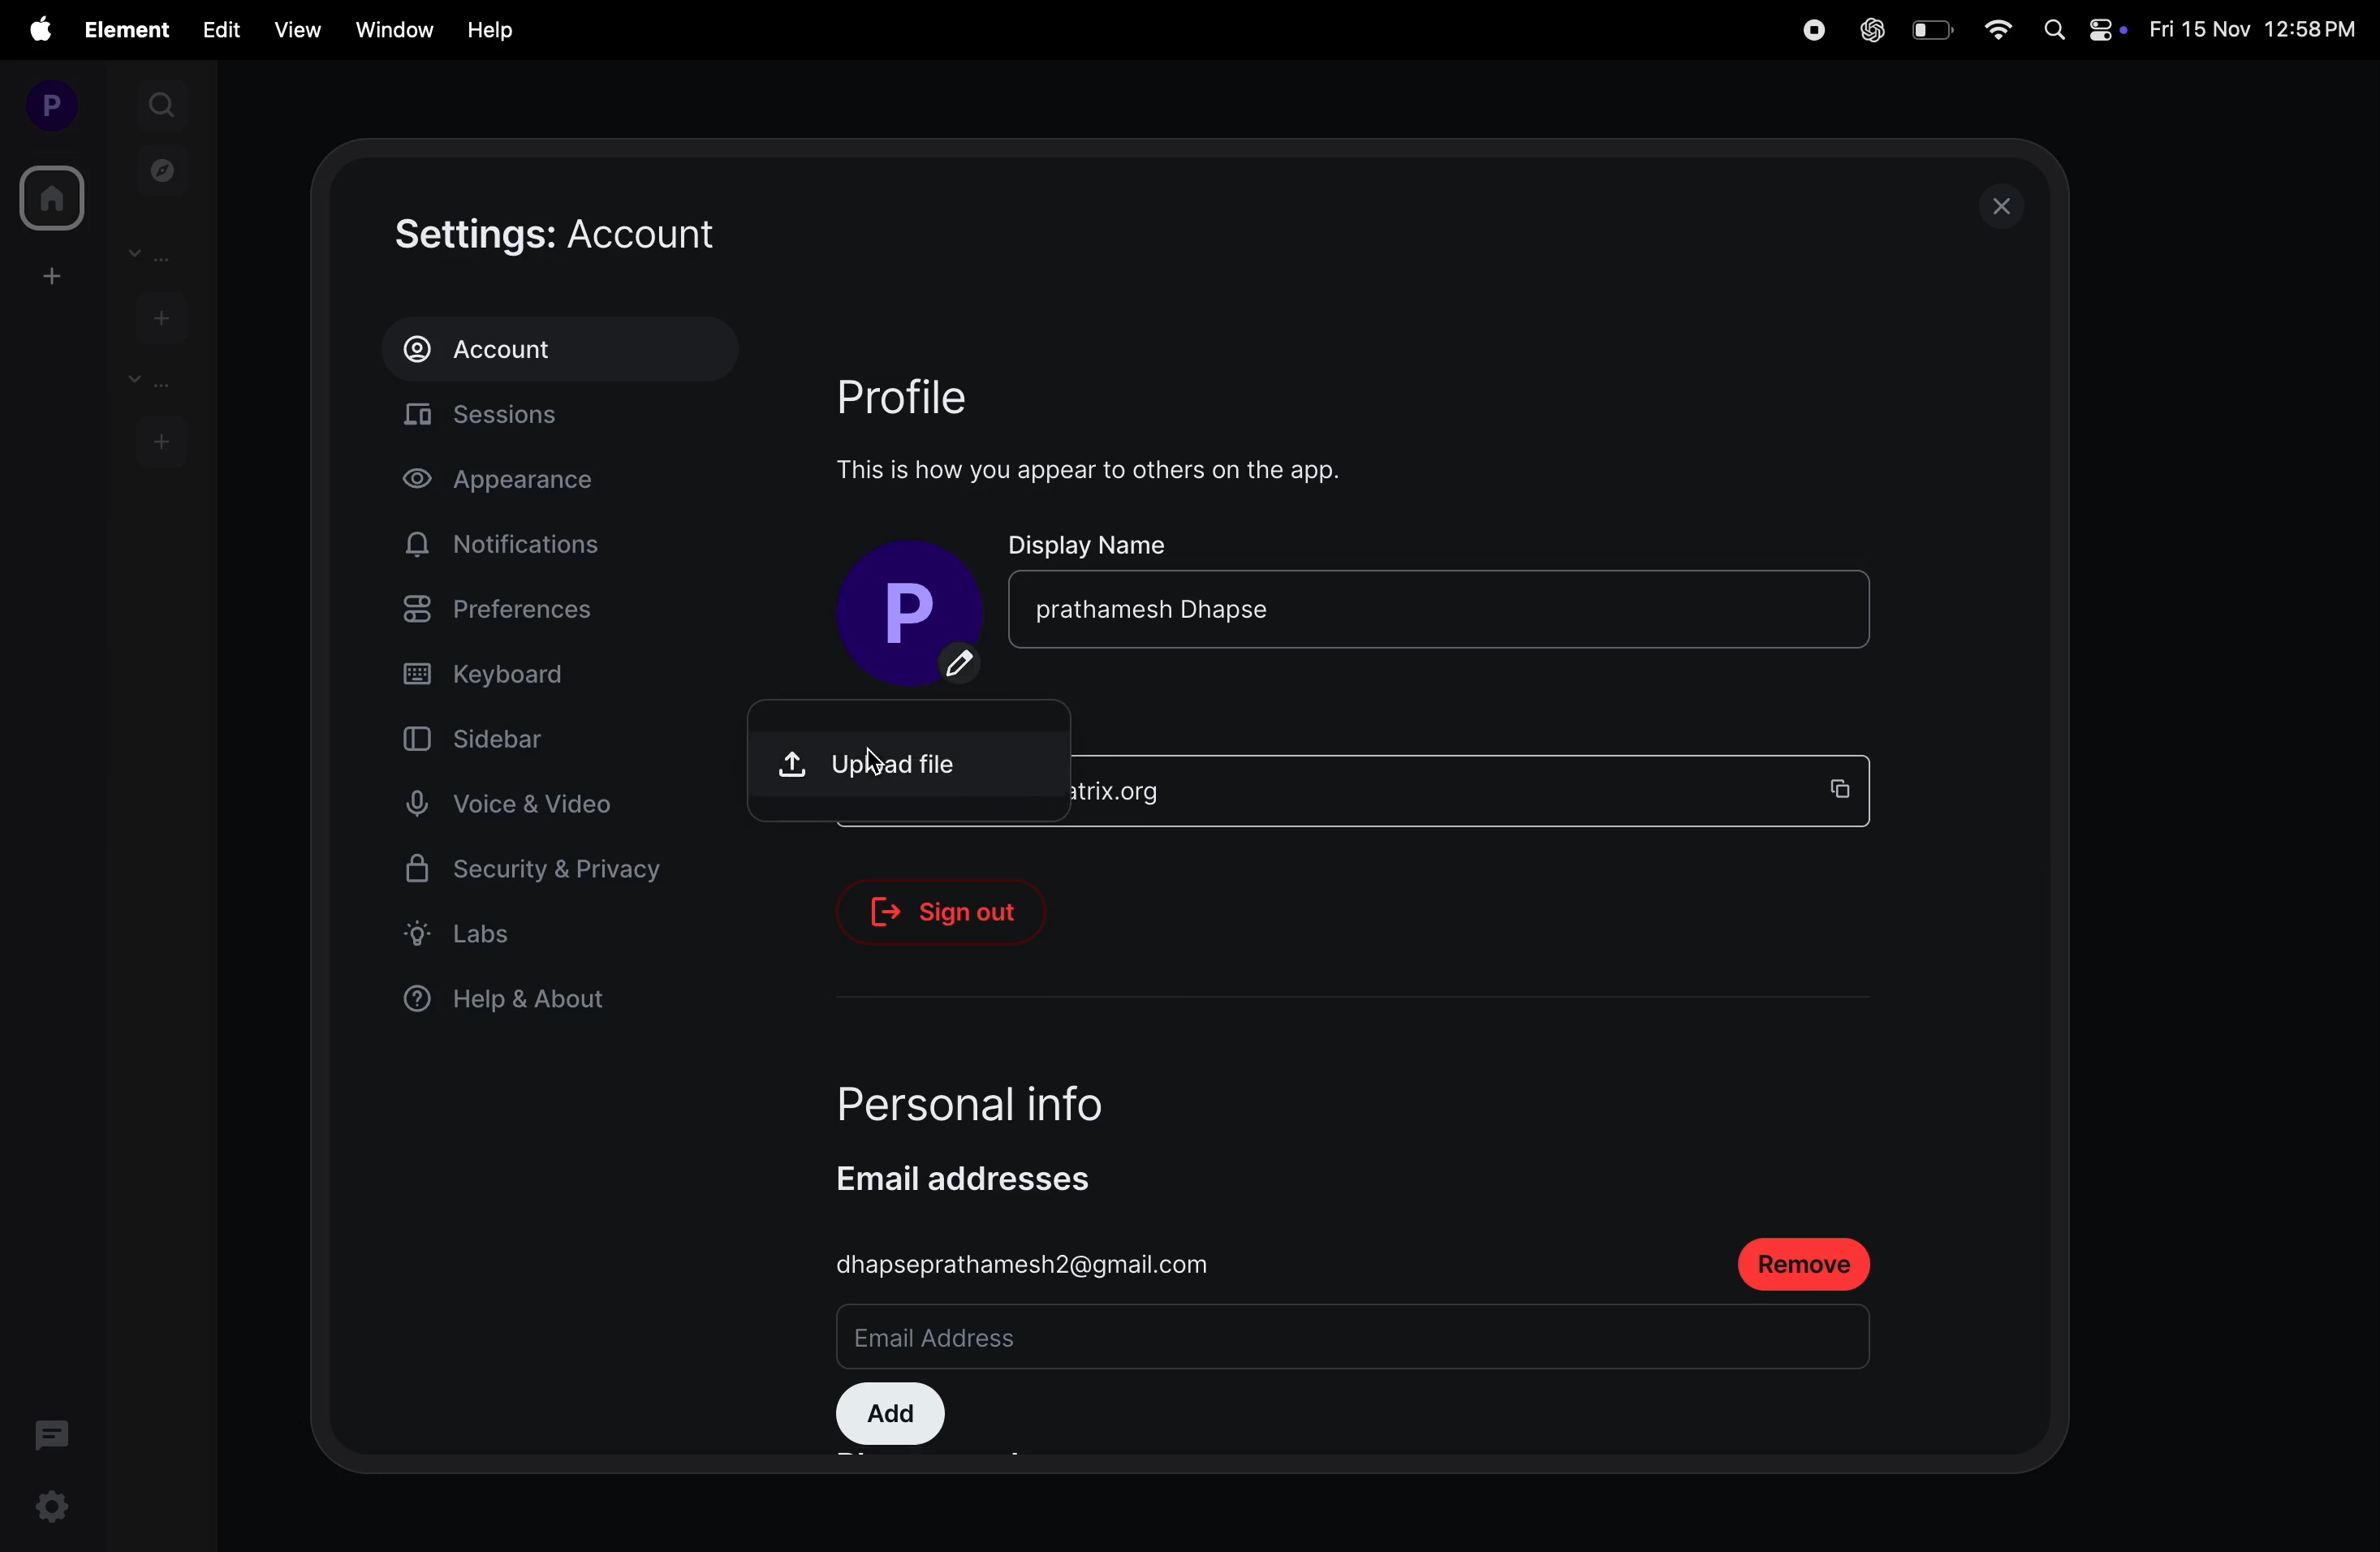 The image size is (2380, 1552). What do you see at coordinates (2000, 31) in the screenshot?
I see `wifi` at bounding box center [2000, 31].